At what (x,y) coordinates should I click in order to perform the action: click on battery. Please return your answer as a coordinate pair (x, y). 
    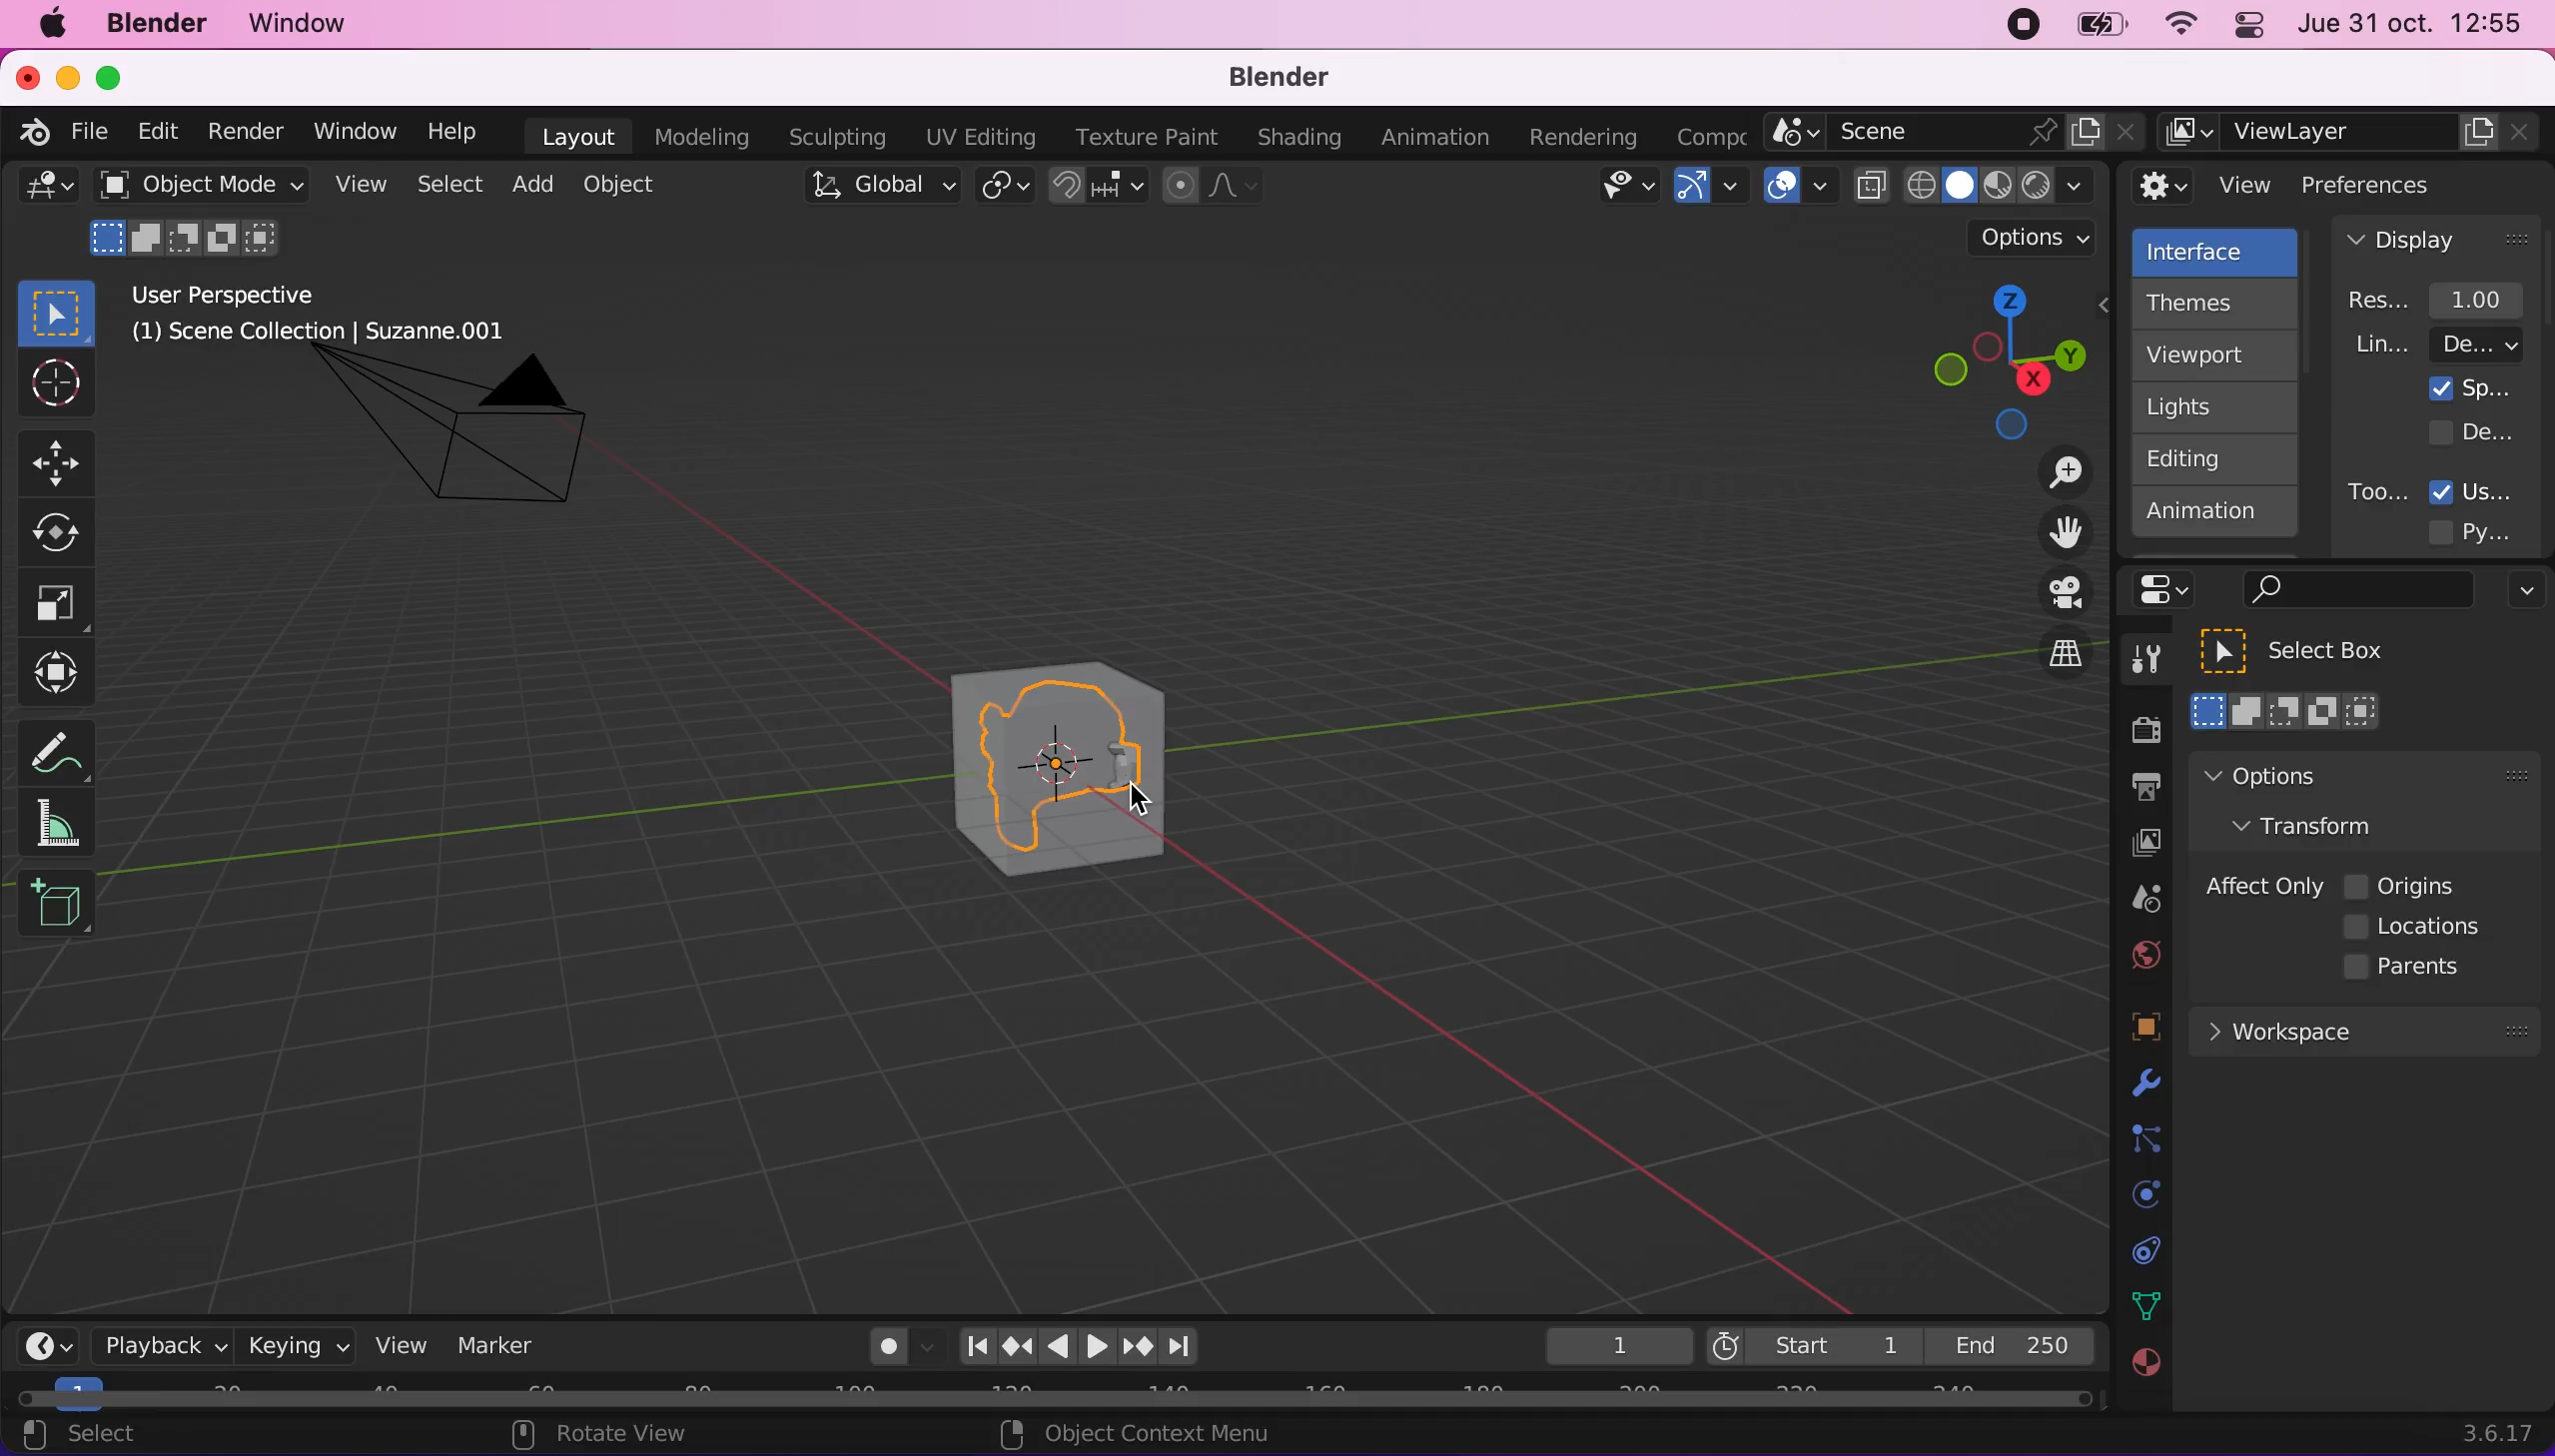
    Looking at the image, I should click on (2094, 30).